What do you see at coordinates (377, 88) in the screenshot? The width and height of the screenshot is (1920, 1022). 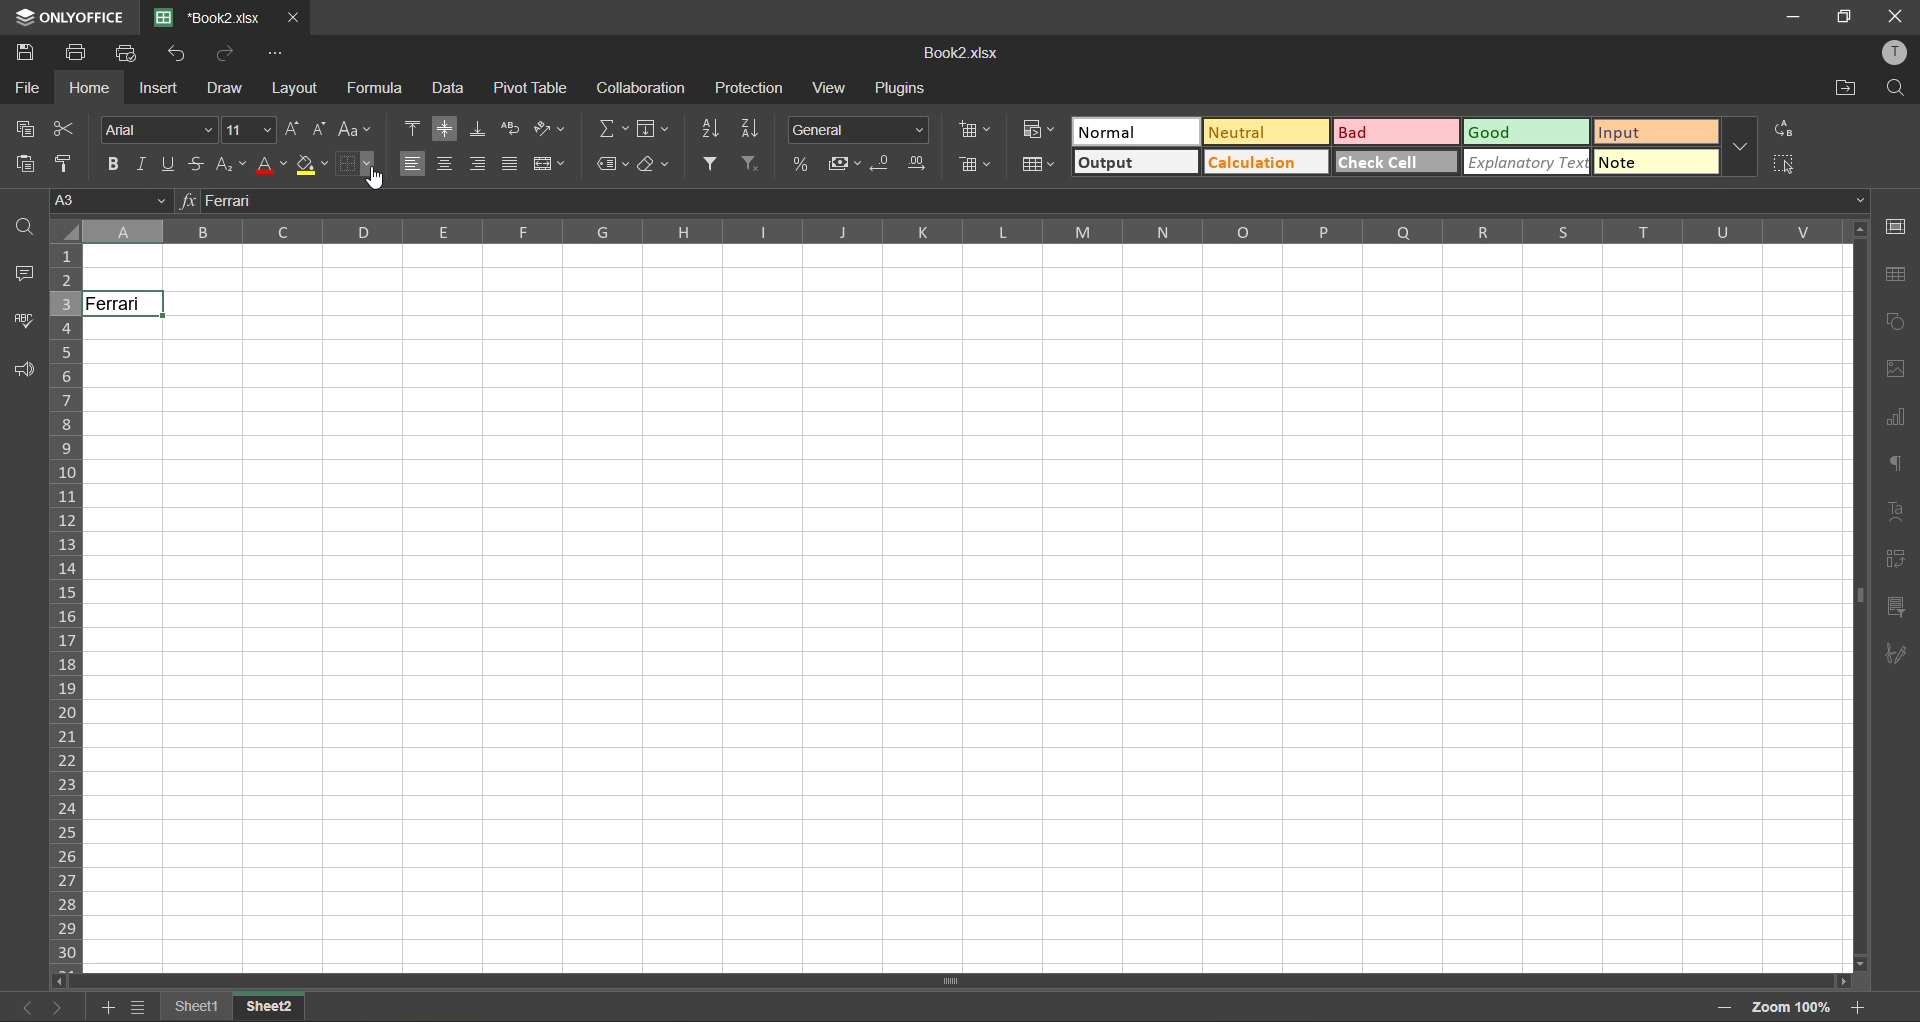 I see `formula` at bounding box center [377, 88].